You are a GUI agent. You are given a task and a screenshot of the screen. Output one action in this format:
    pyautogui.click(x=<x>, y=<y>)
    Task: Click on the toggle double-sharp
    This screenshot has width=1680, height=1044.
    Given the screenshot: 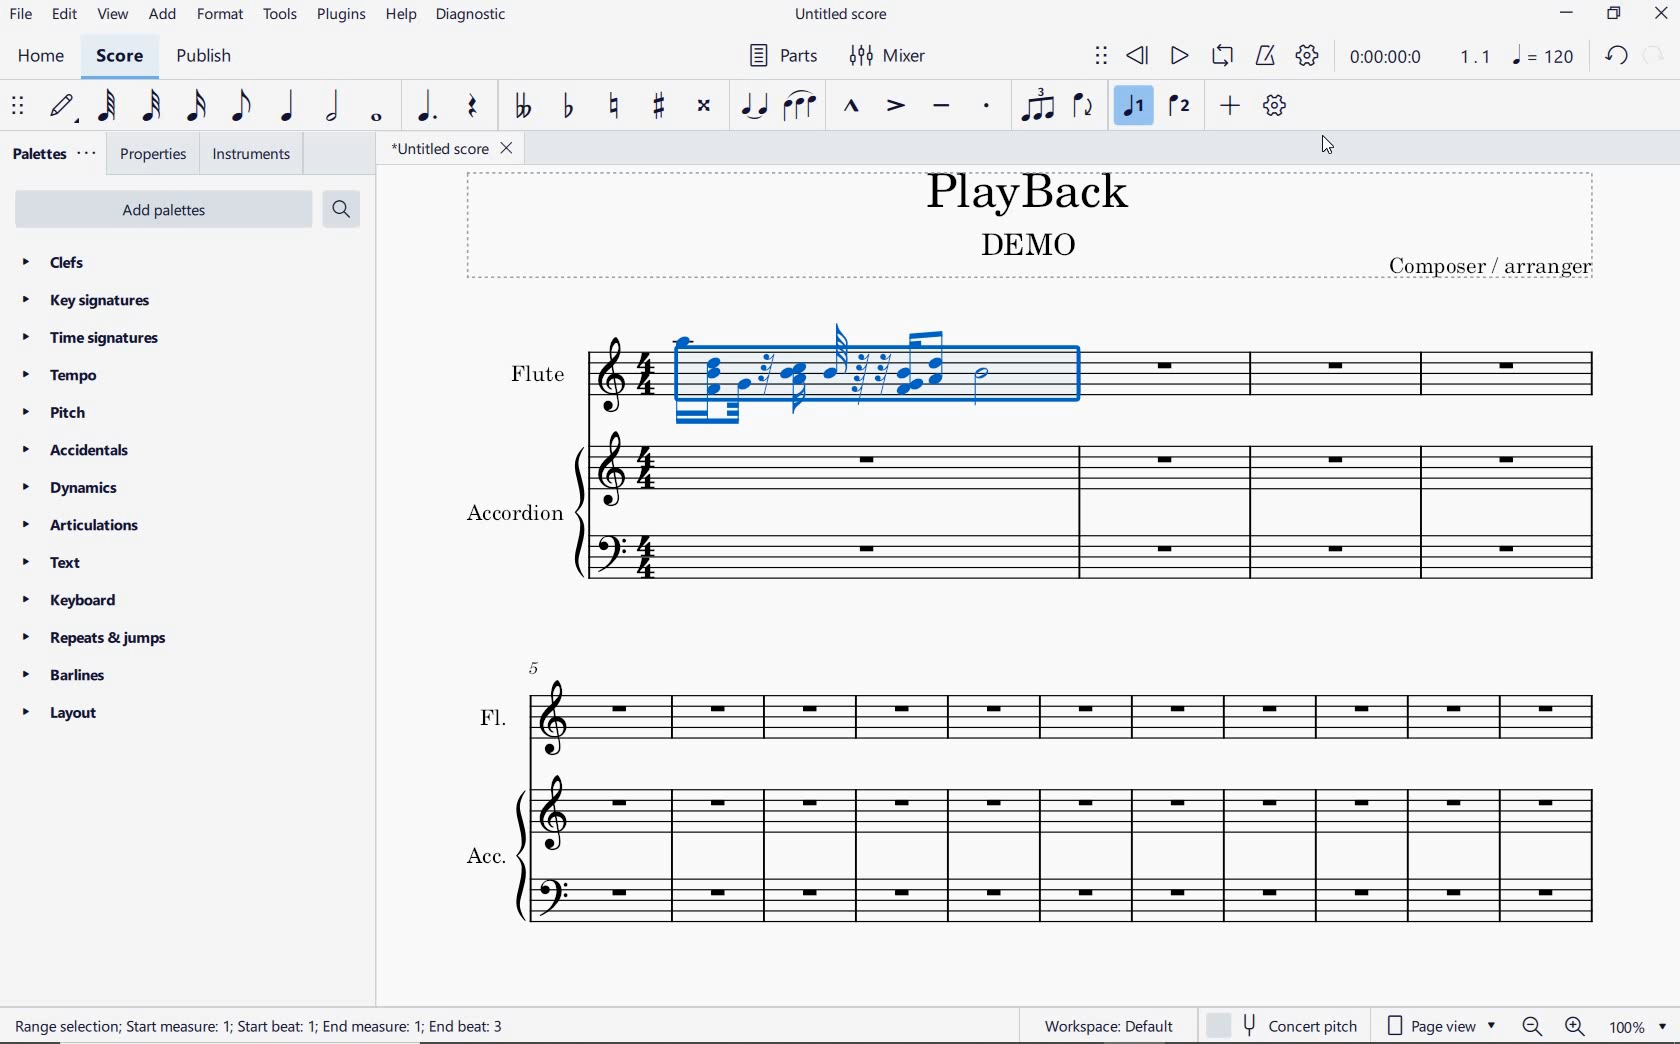 What is the action you would take?
    pyautogui.click(x=704, y=106)
    